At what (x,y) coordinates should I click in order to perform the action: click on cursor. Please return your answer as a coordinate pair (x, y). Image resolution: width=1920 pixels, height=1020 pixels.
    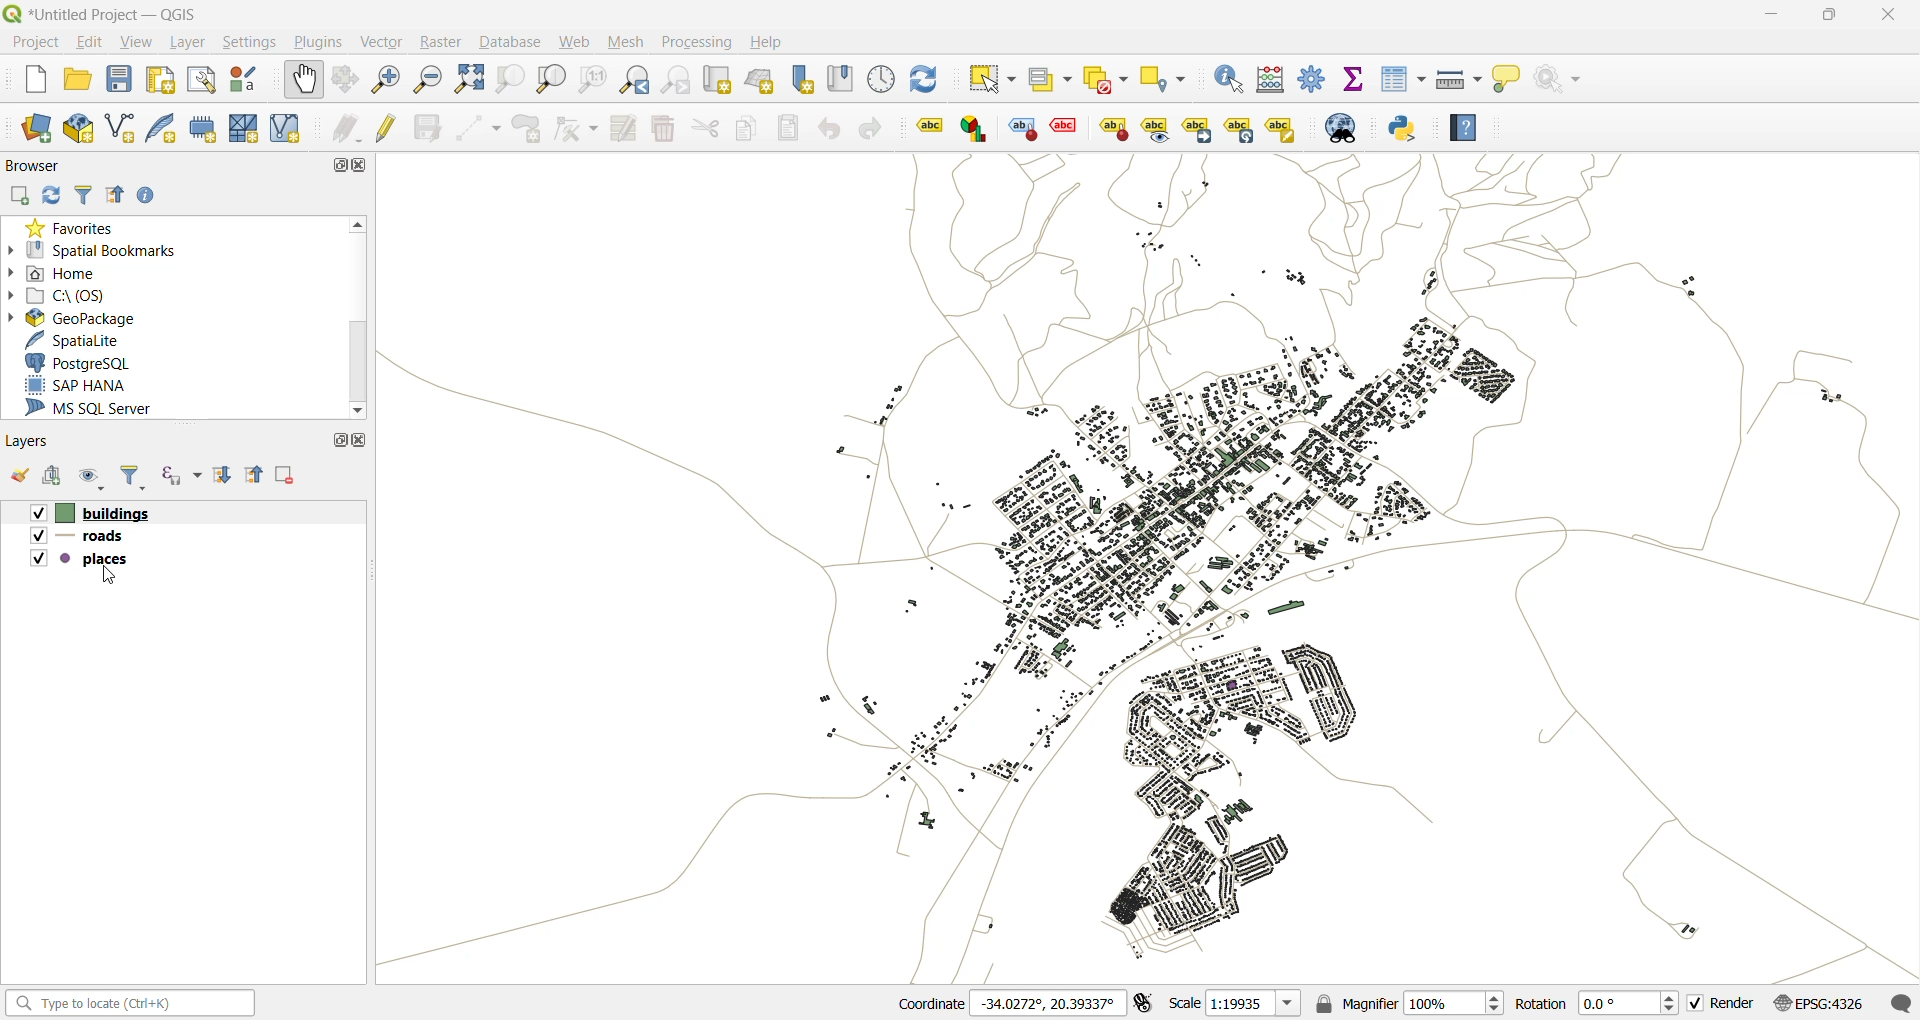
    Looking at the image, I should click on (109, 575).